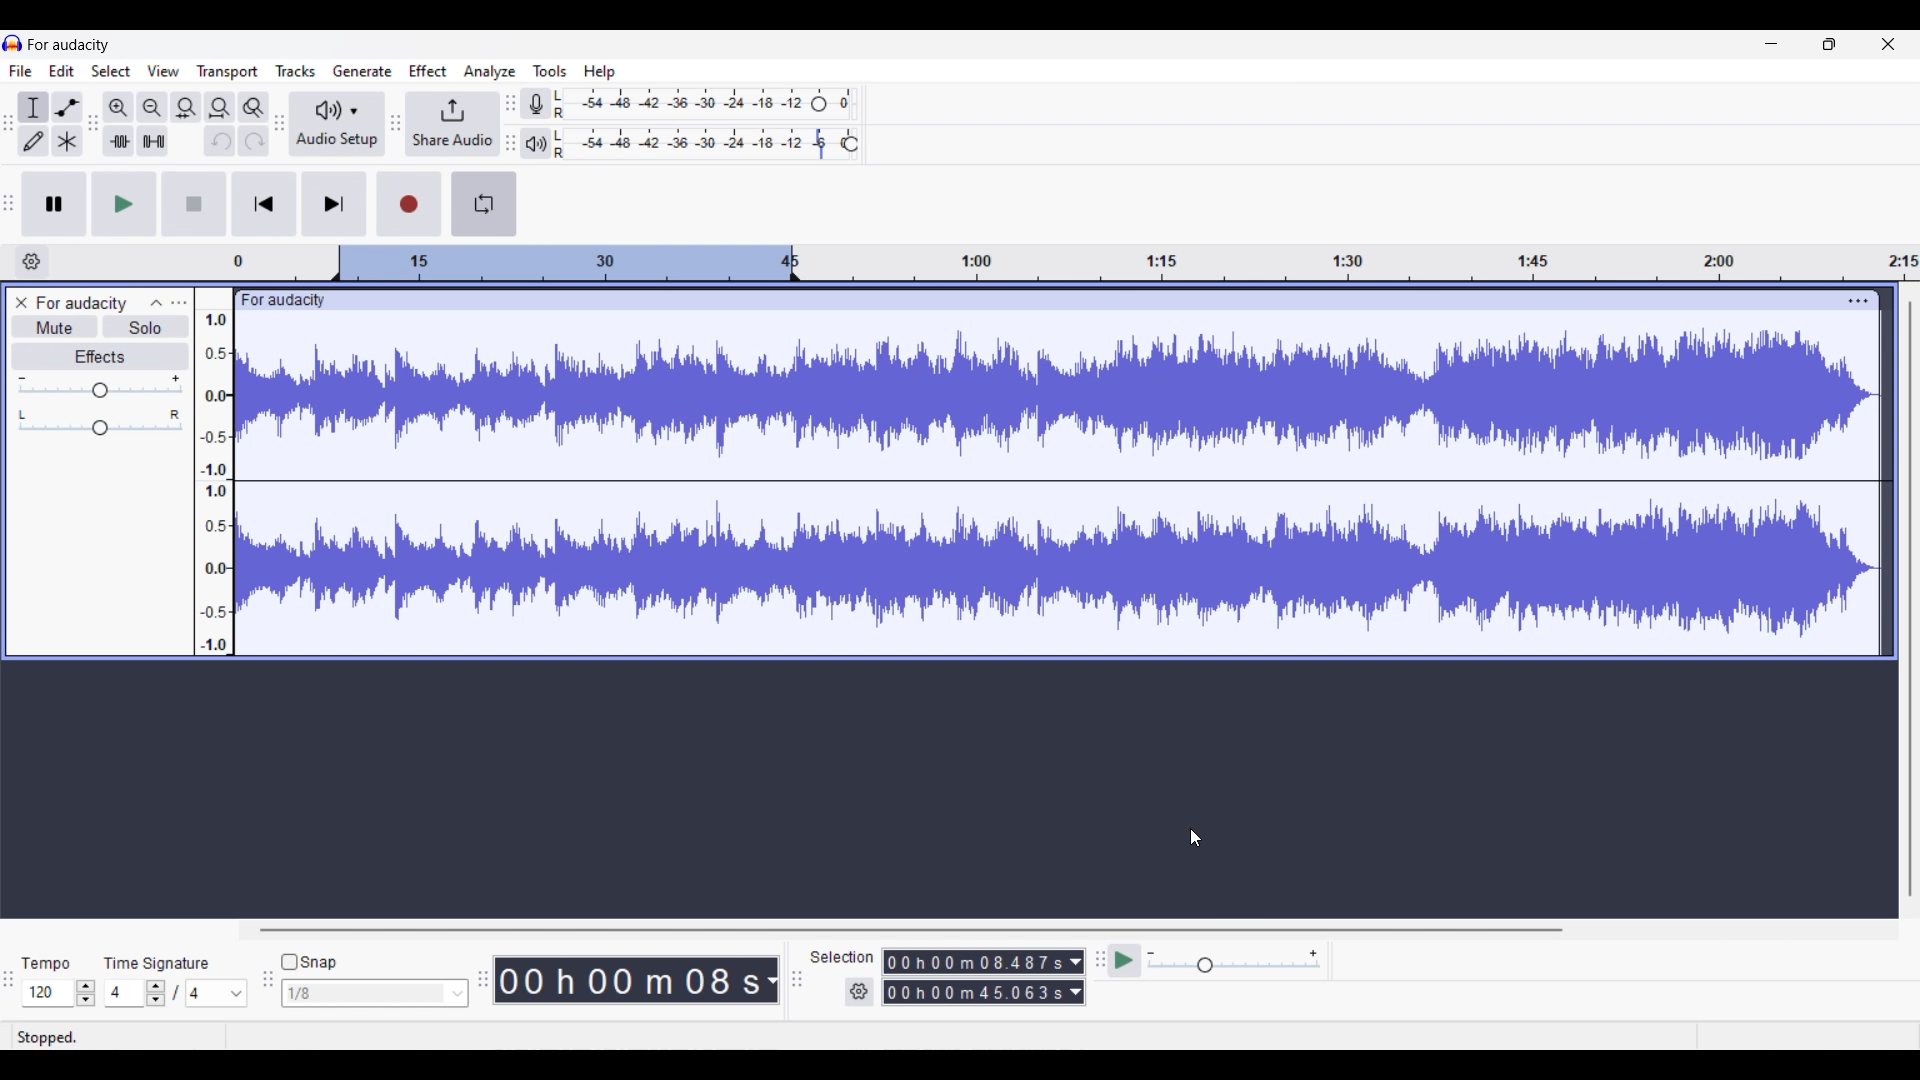  Describe the element at coordinates (220, 141) in the screenshot. I see `Undo` at that location.